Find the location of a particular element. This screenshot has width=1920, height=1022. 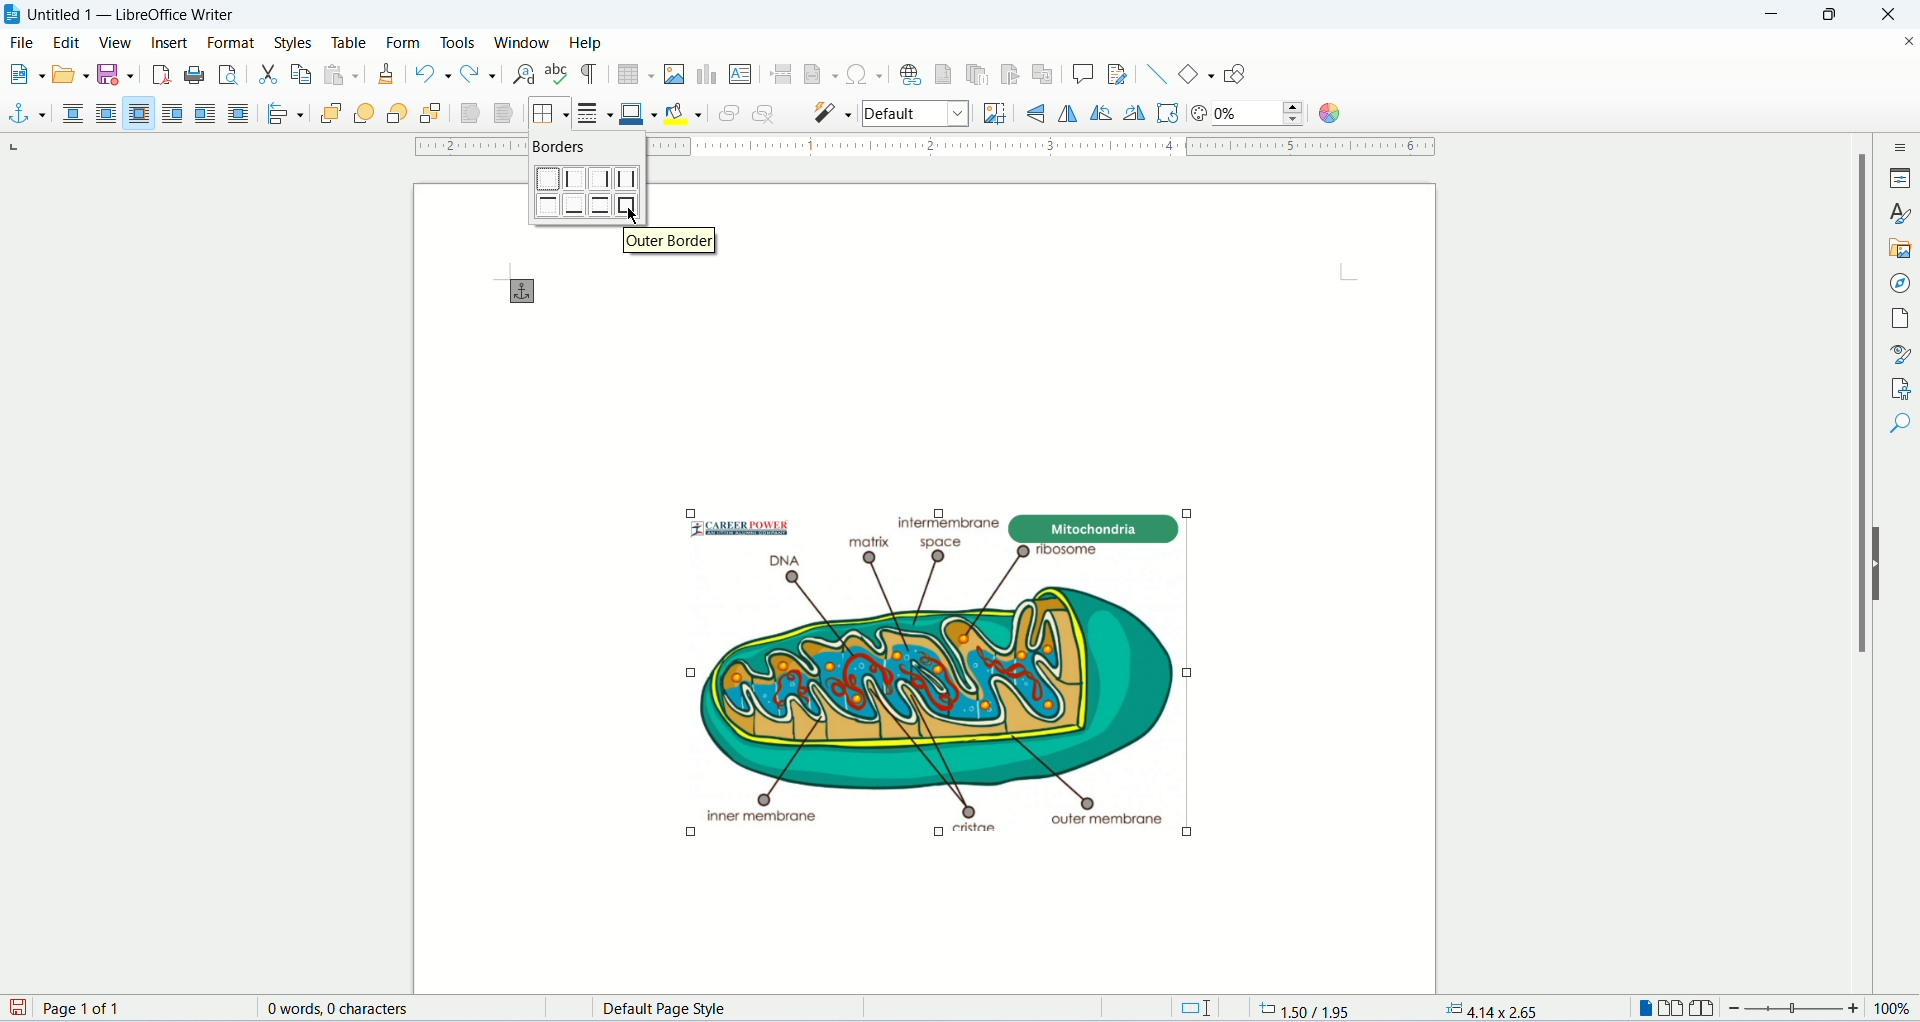

right border is located at coordinates (599, 178).